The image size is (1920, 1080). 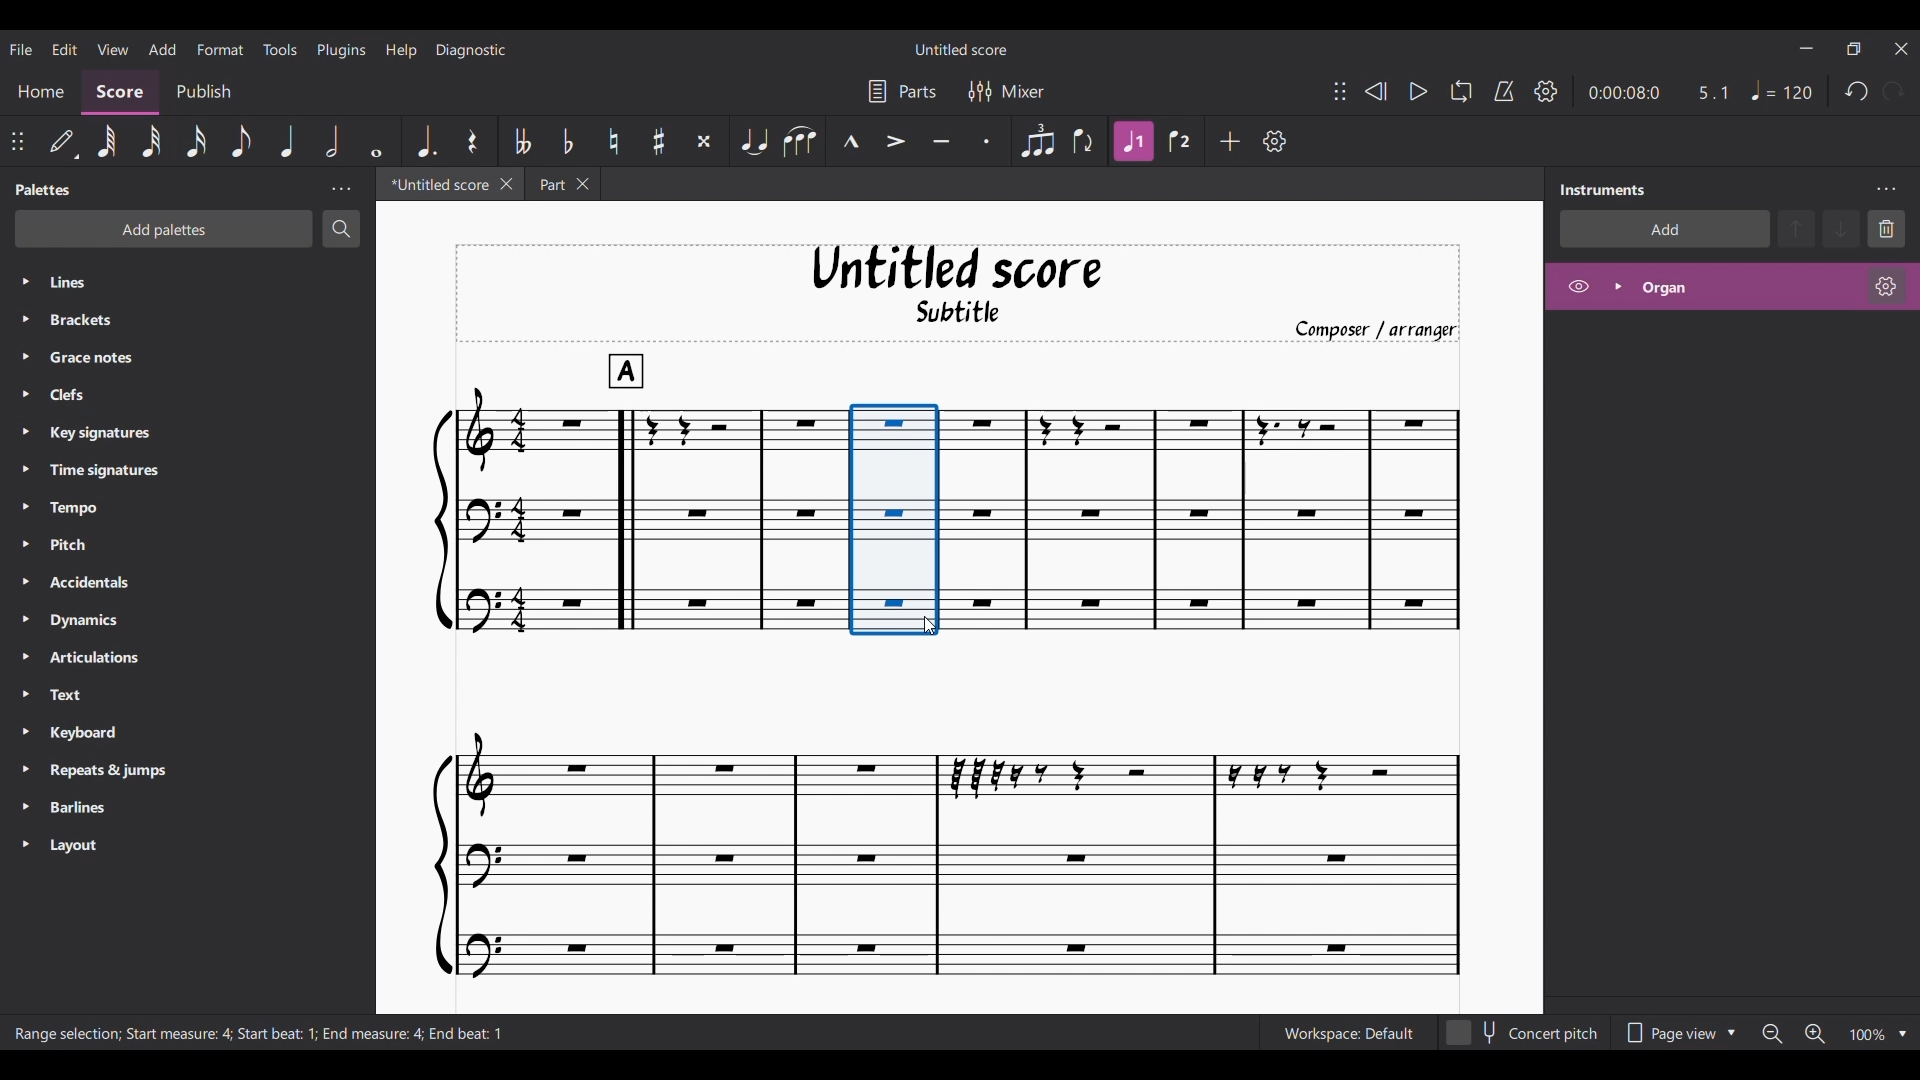 I want to click on File menu, so click(x=21, y=49).